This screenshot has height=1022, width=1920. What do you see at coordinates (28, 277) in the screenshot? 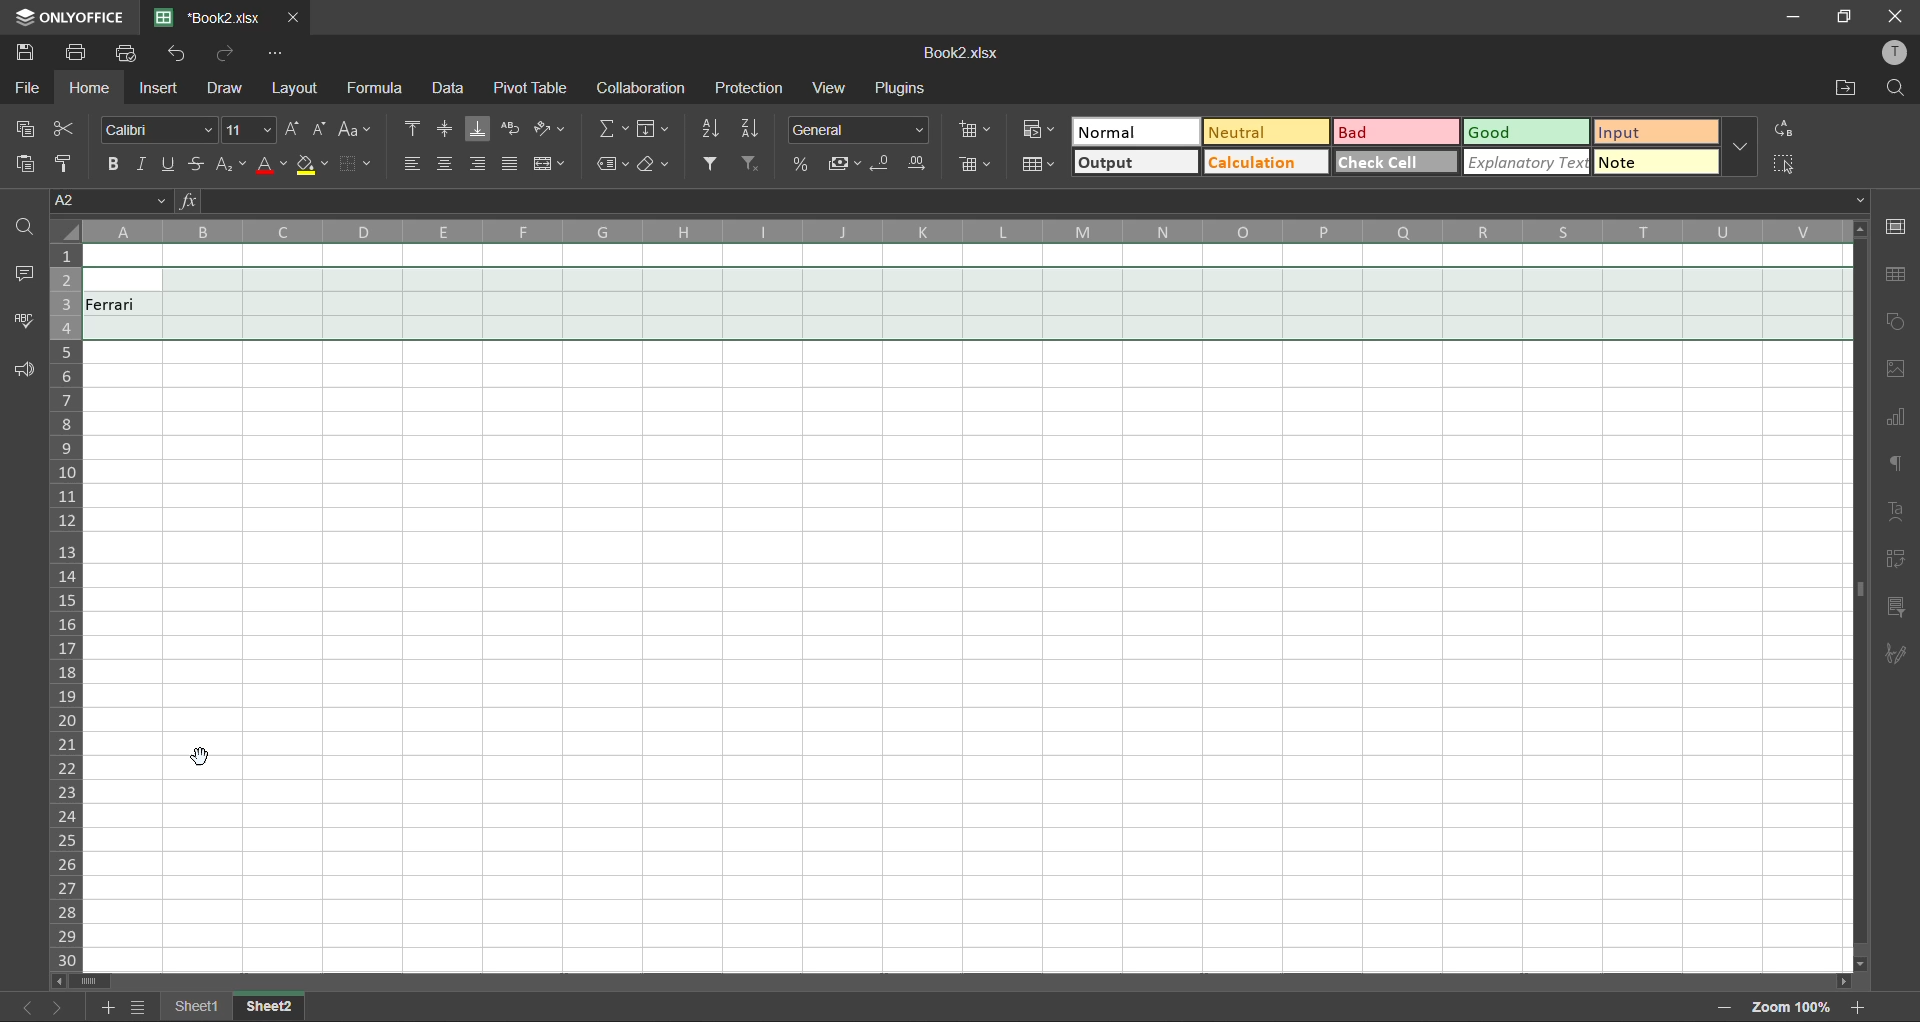
I see `comments` at bounding box center [28, 277].